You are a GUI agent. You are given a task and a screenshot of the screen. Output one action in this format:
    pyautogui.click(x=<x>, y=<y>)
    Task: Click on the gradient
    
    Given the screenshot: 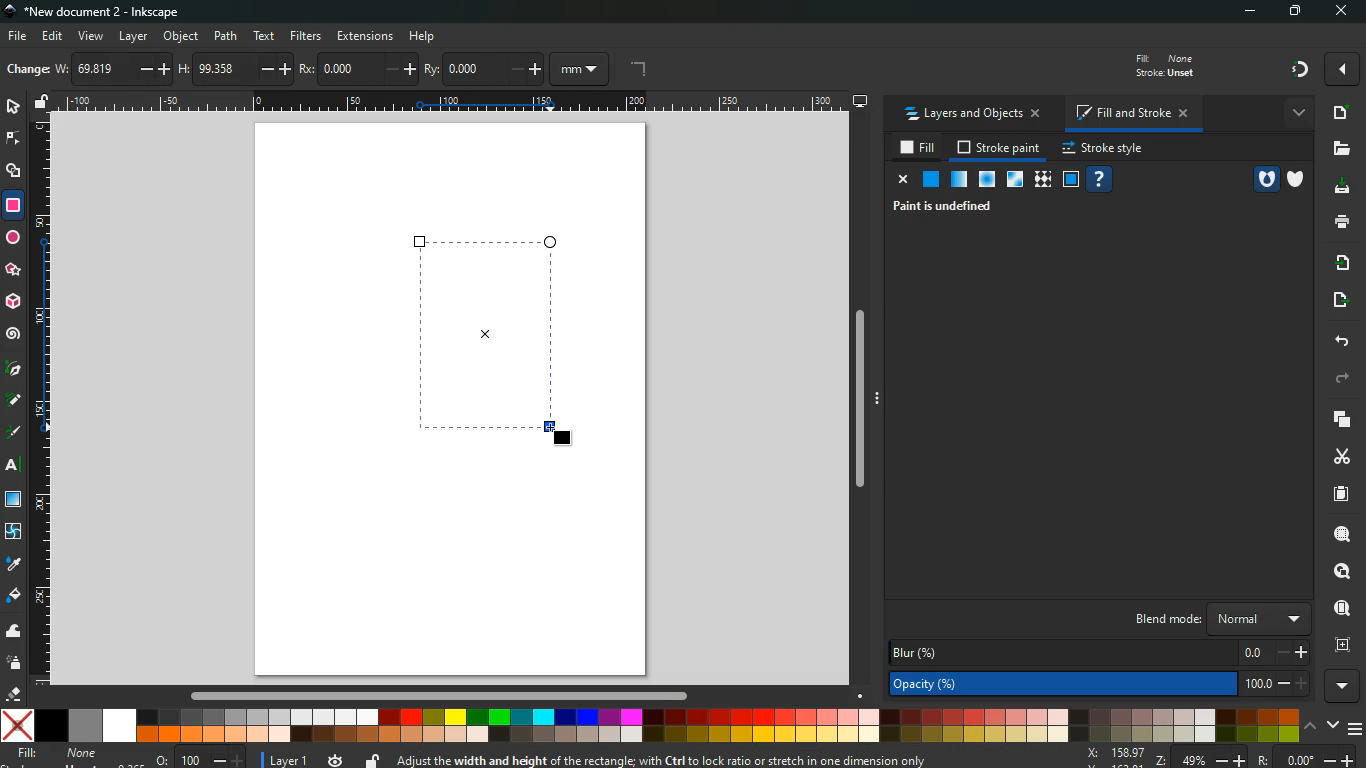 What is the action you would take?
    pyautogui.click(x=1294, y=70)
    